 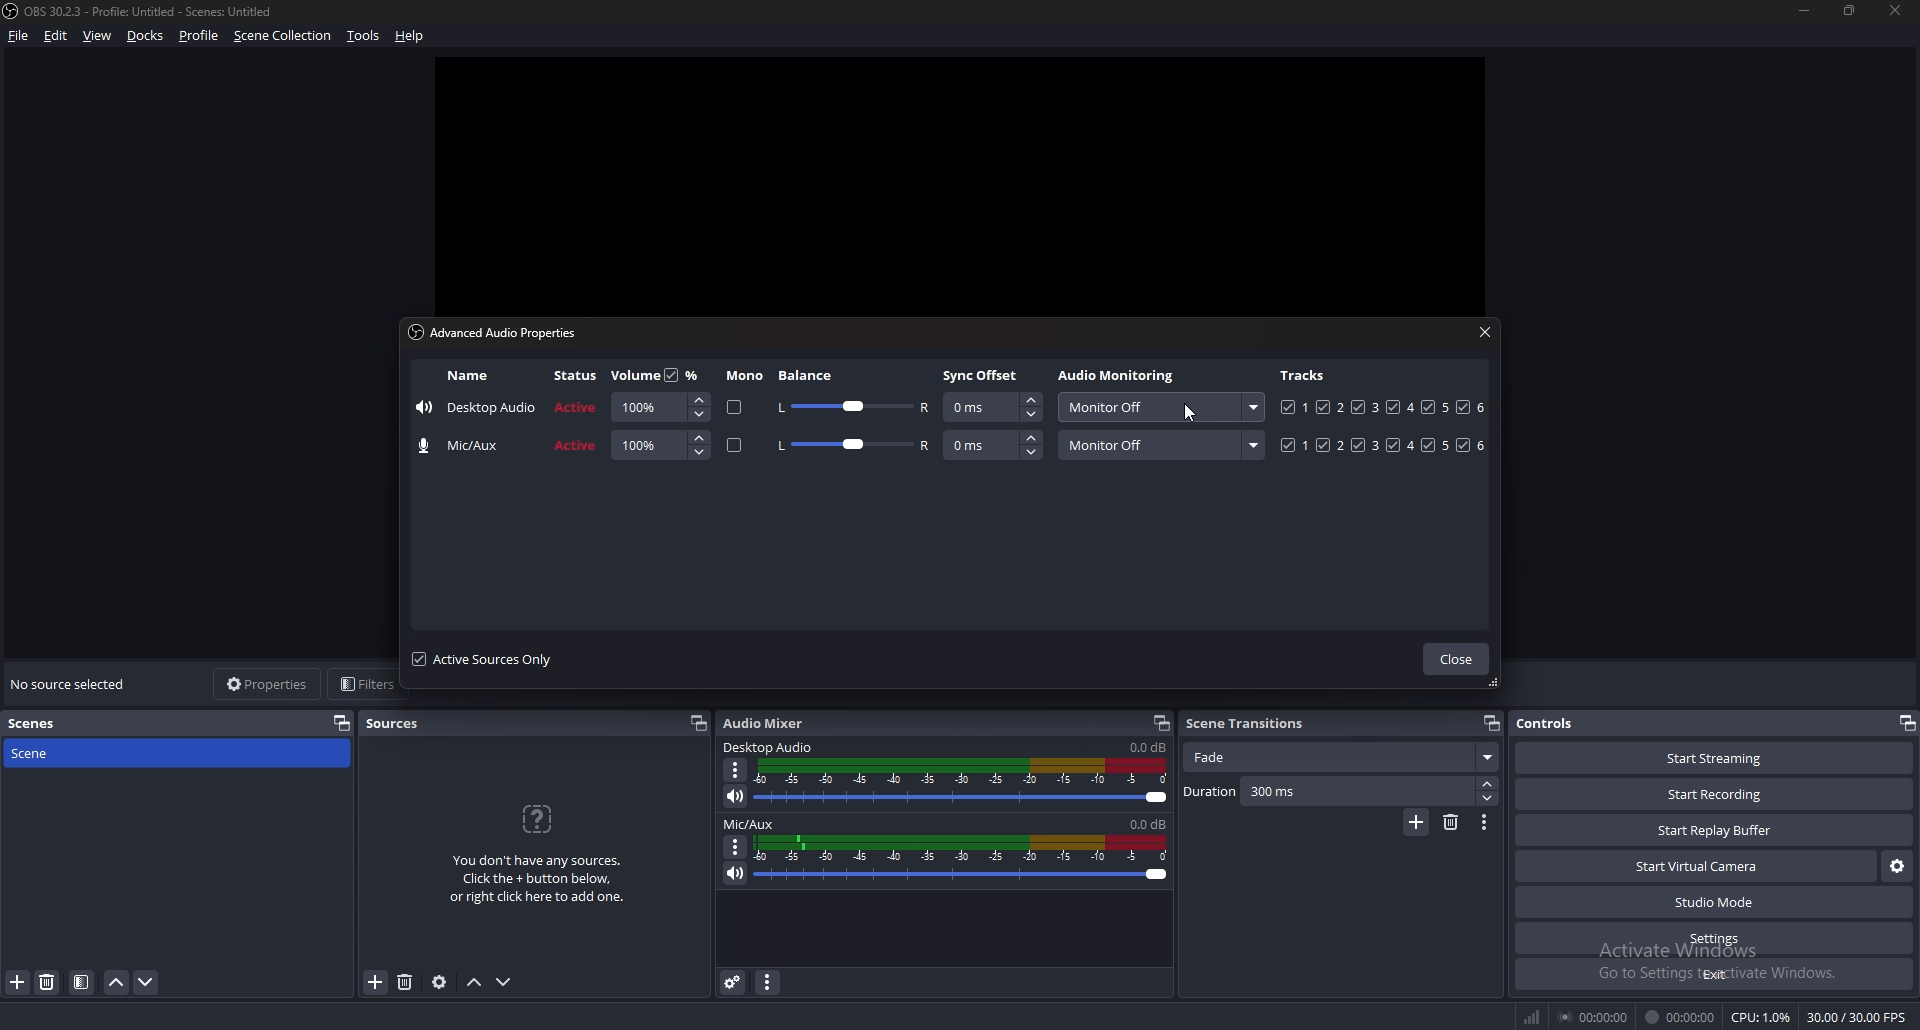 What do you see at coordinates (51, 753) in the screenshot?
I see `scene` at bounding box center [51, 753].